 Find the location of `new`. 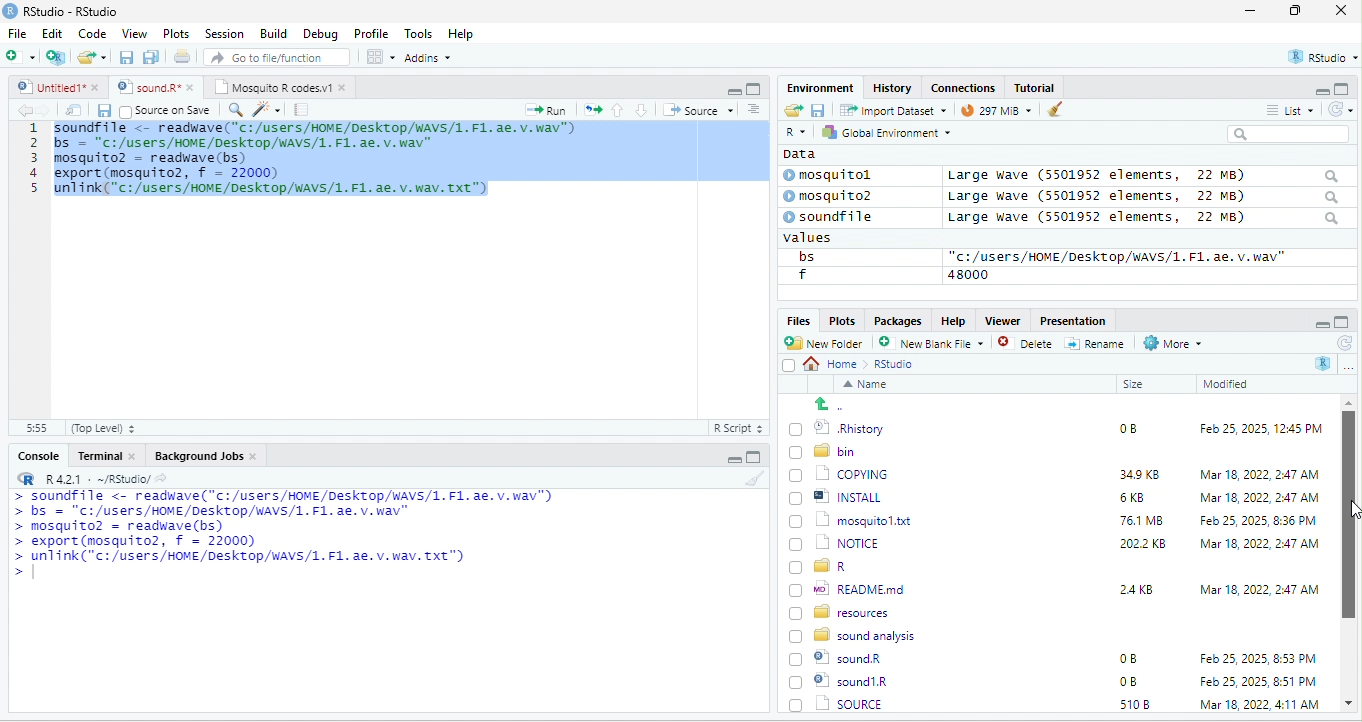

new is located at coordinates (20, 55).